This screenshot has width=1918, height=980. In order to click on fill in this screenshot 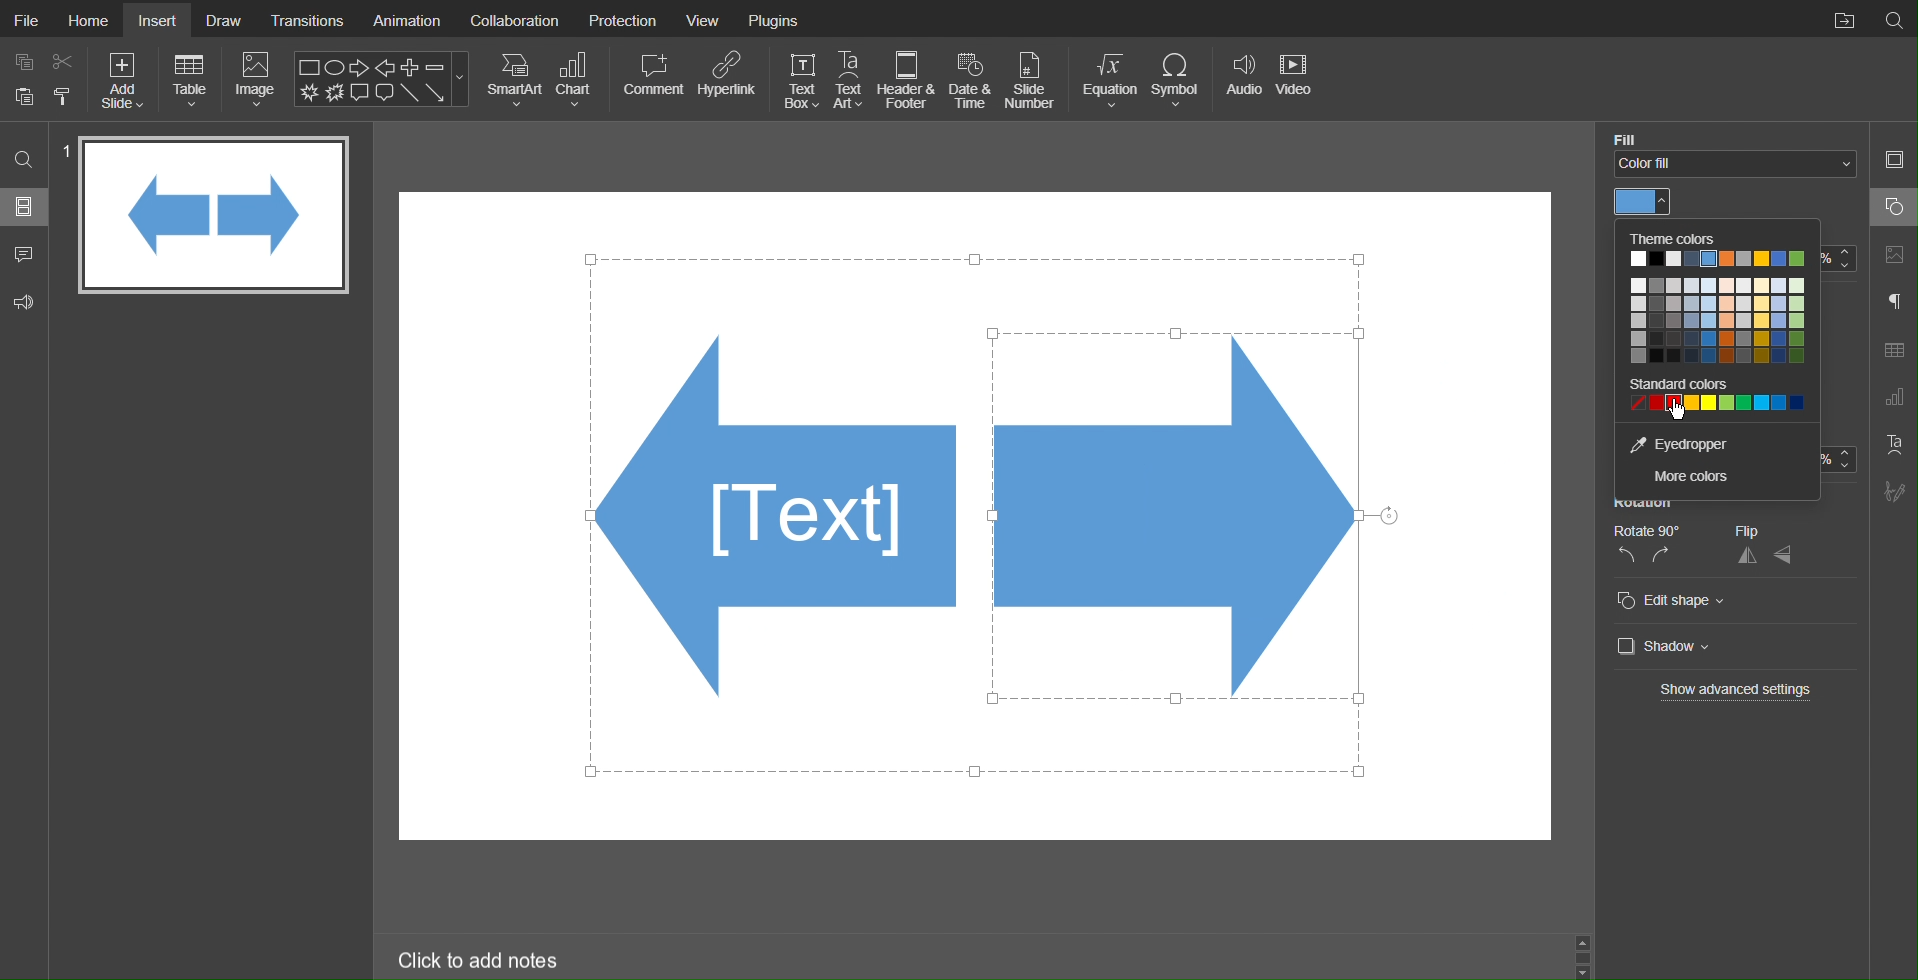, I will do `click(1628, 139)`.